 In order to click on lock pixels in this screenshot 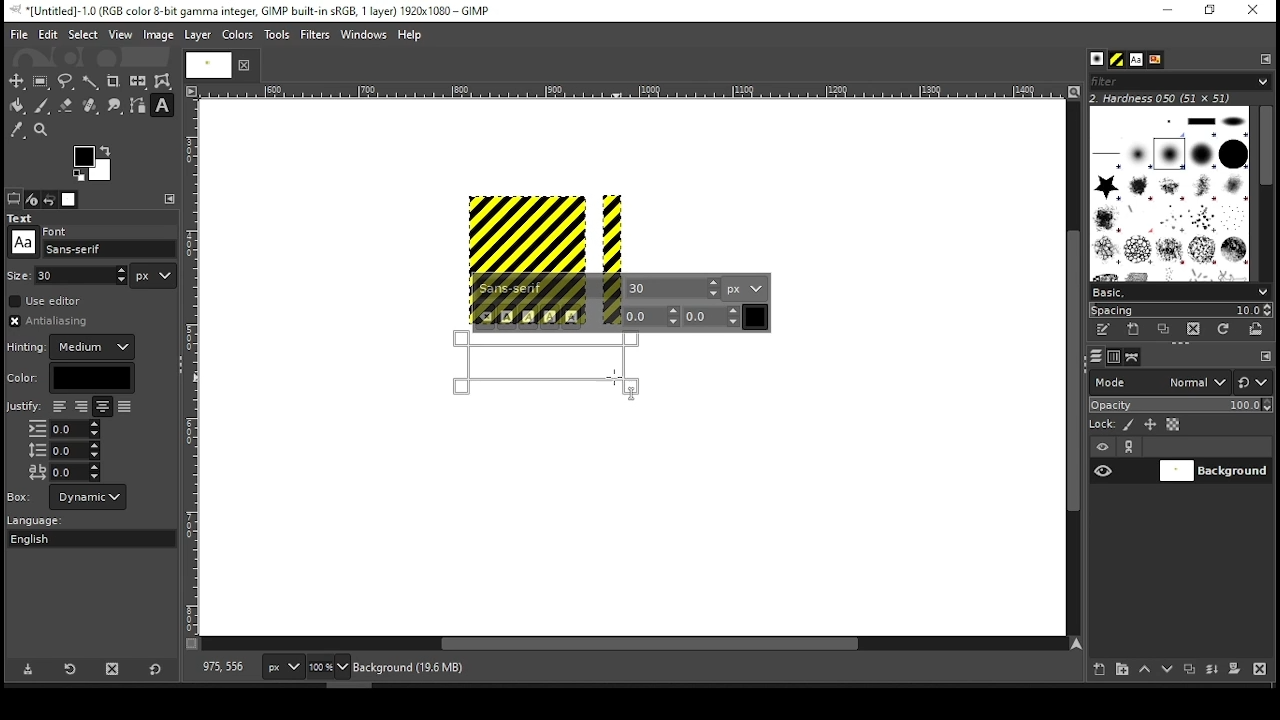, I will do `click(1132, 425)`.